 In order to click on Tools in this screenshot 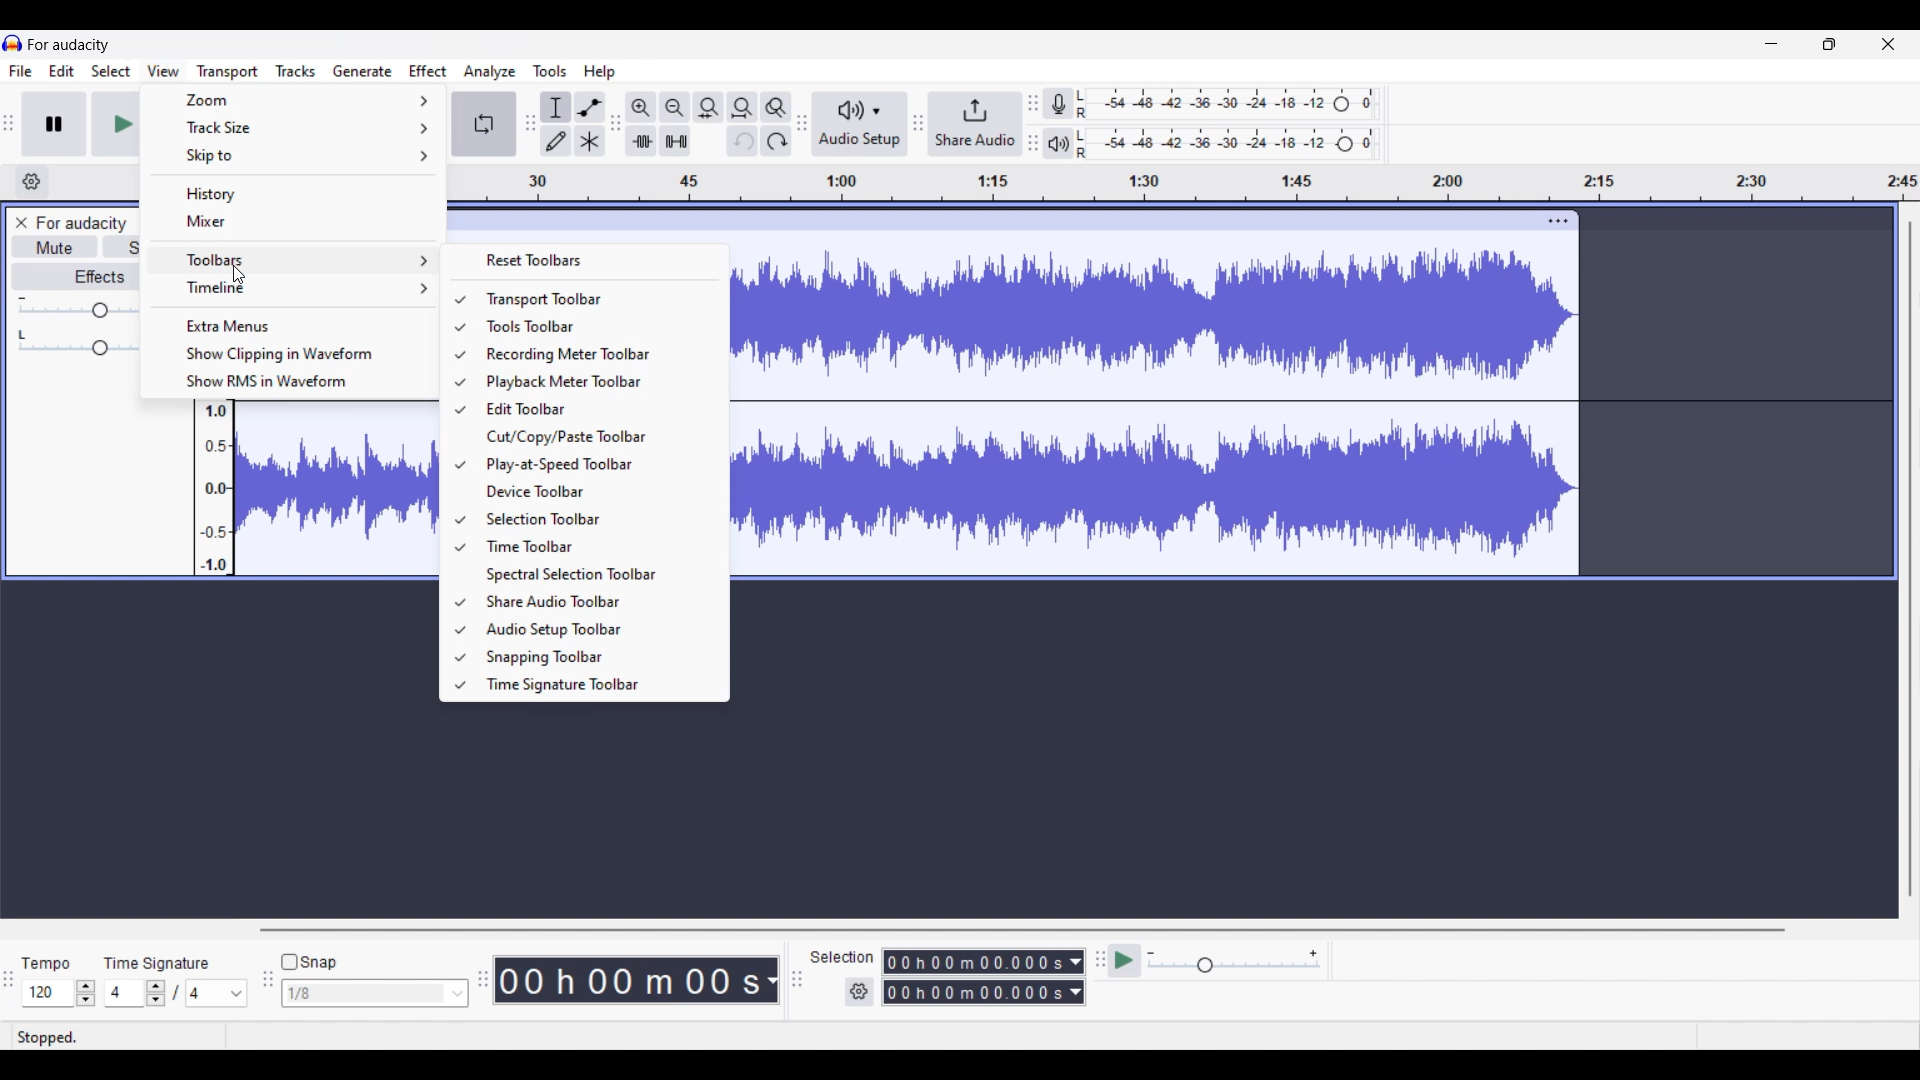, I will do `click(549, 71)`.